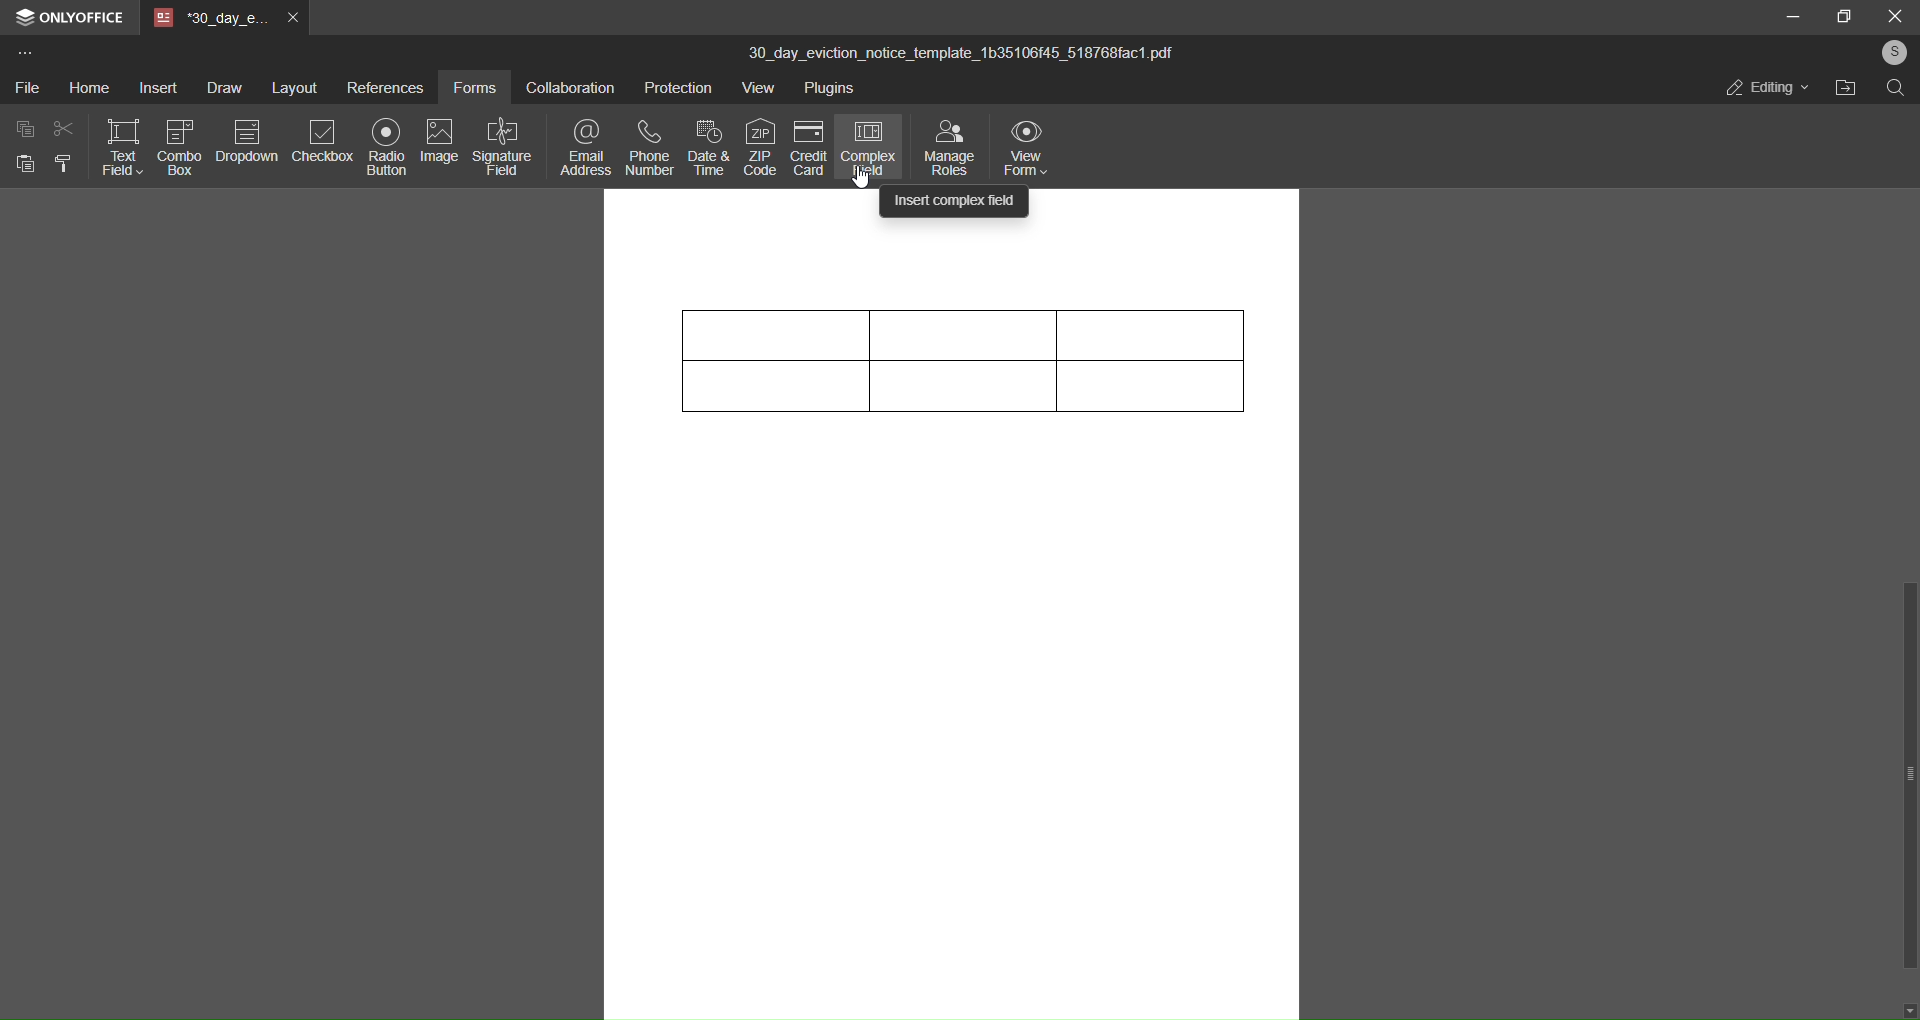  Describe the element at coordinates (502, 145) in the screenshot. I see `signature` at that location.